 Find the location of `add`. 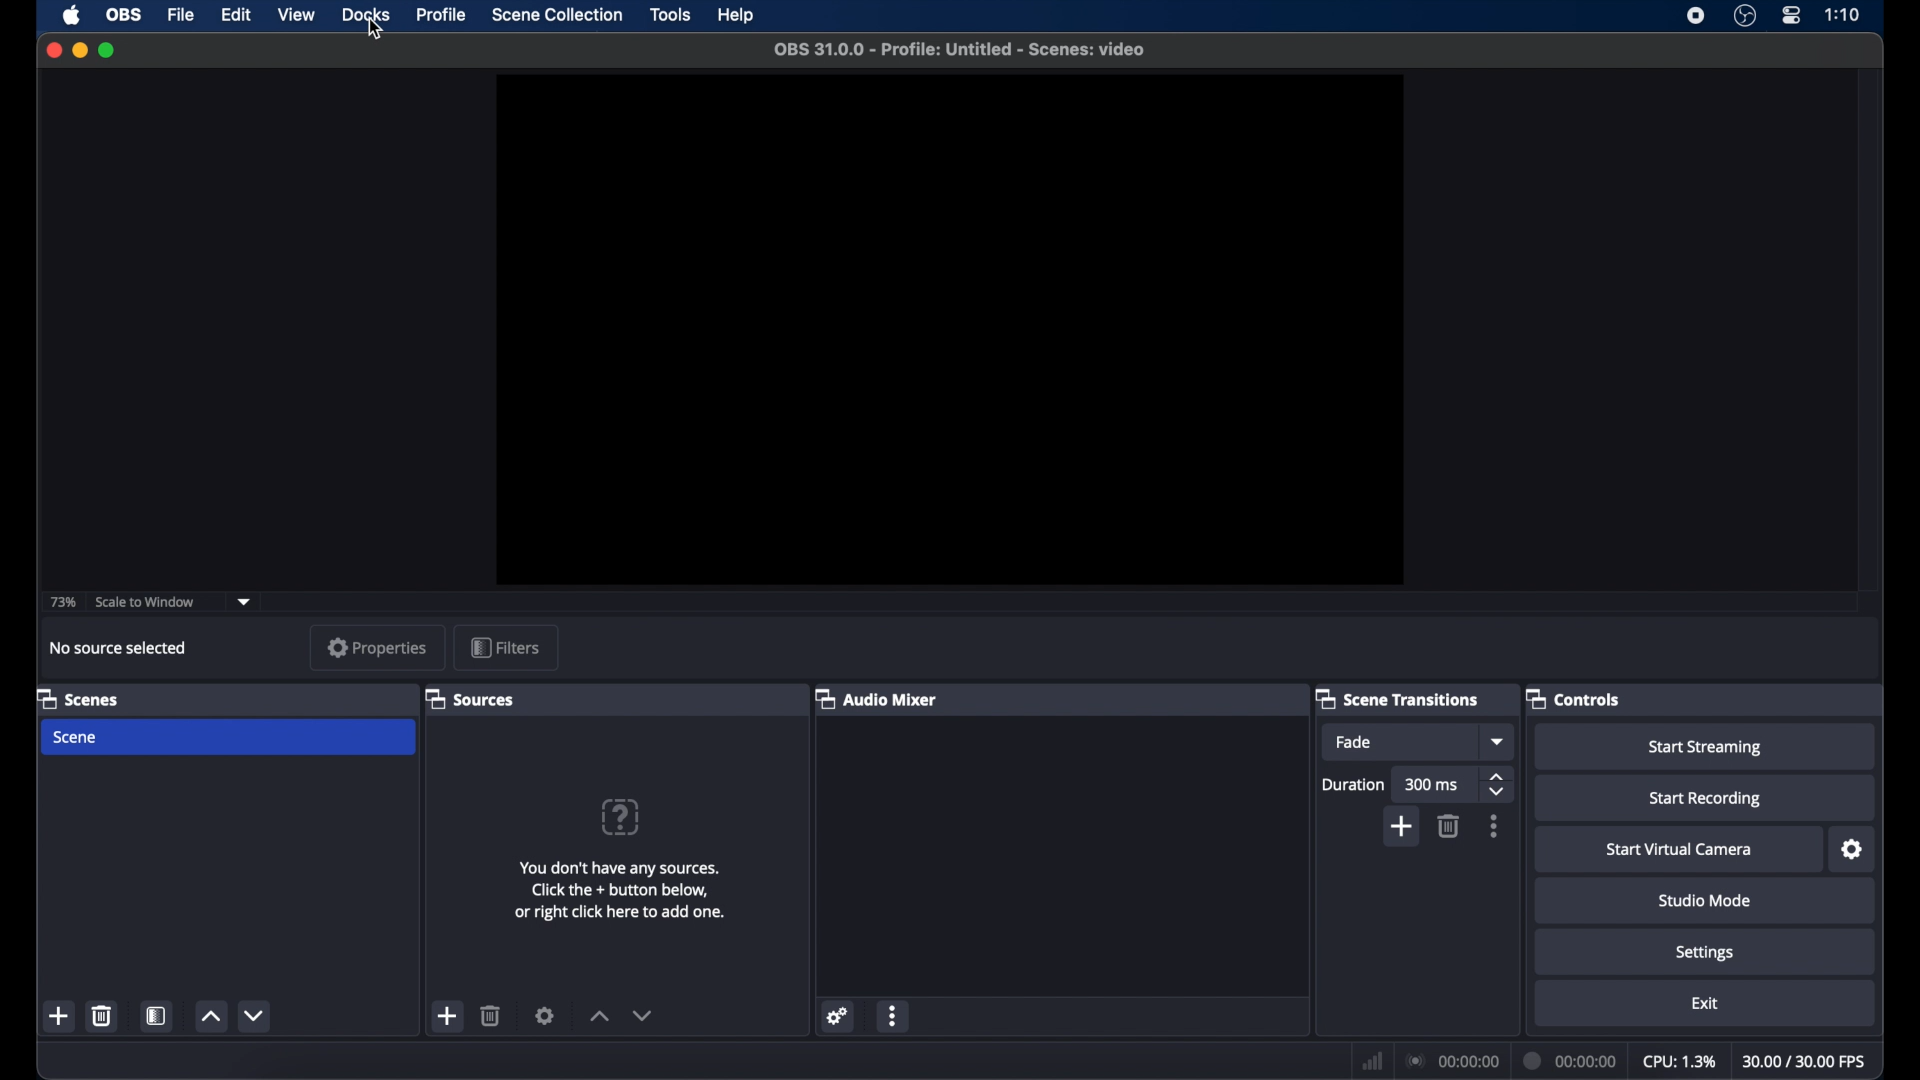

add is located at coordinates (1404, 827).